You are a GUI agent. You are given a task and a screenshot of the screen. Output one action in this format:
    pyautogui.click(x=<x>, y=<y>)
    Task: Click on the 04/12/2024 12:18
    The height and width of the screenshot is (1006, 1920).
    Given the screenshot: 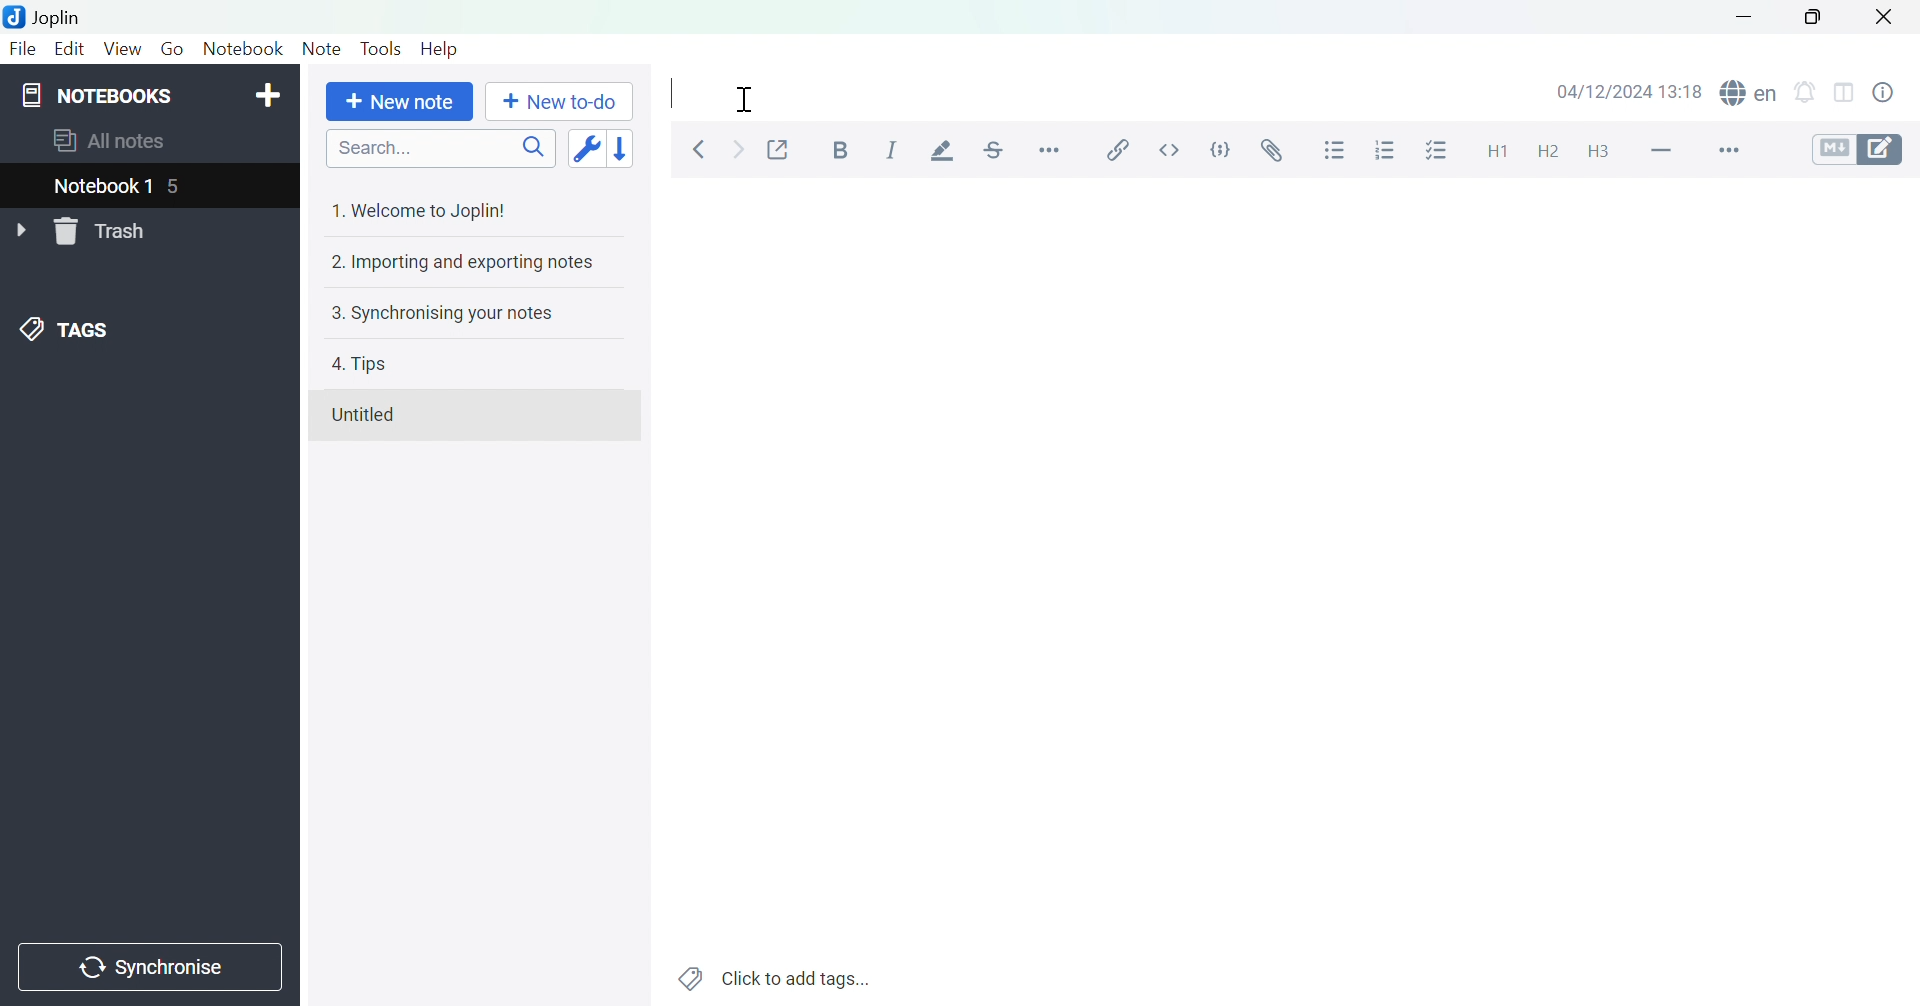 What is the action you would take?
    pyautogui.click(x=1630, y=91)
    